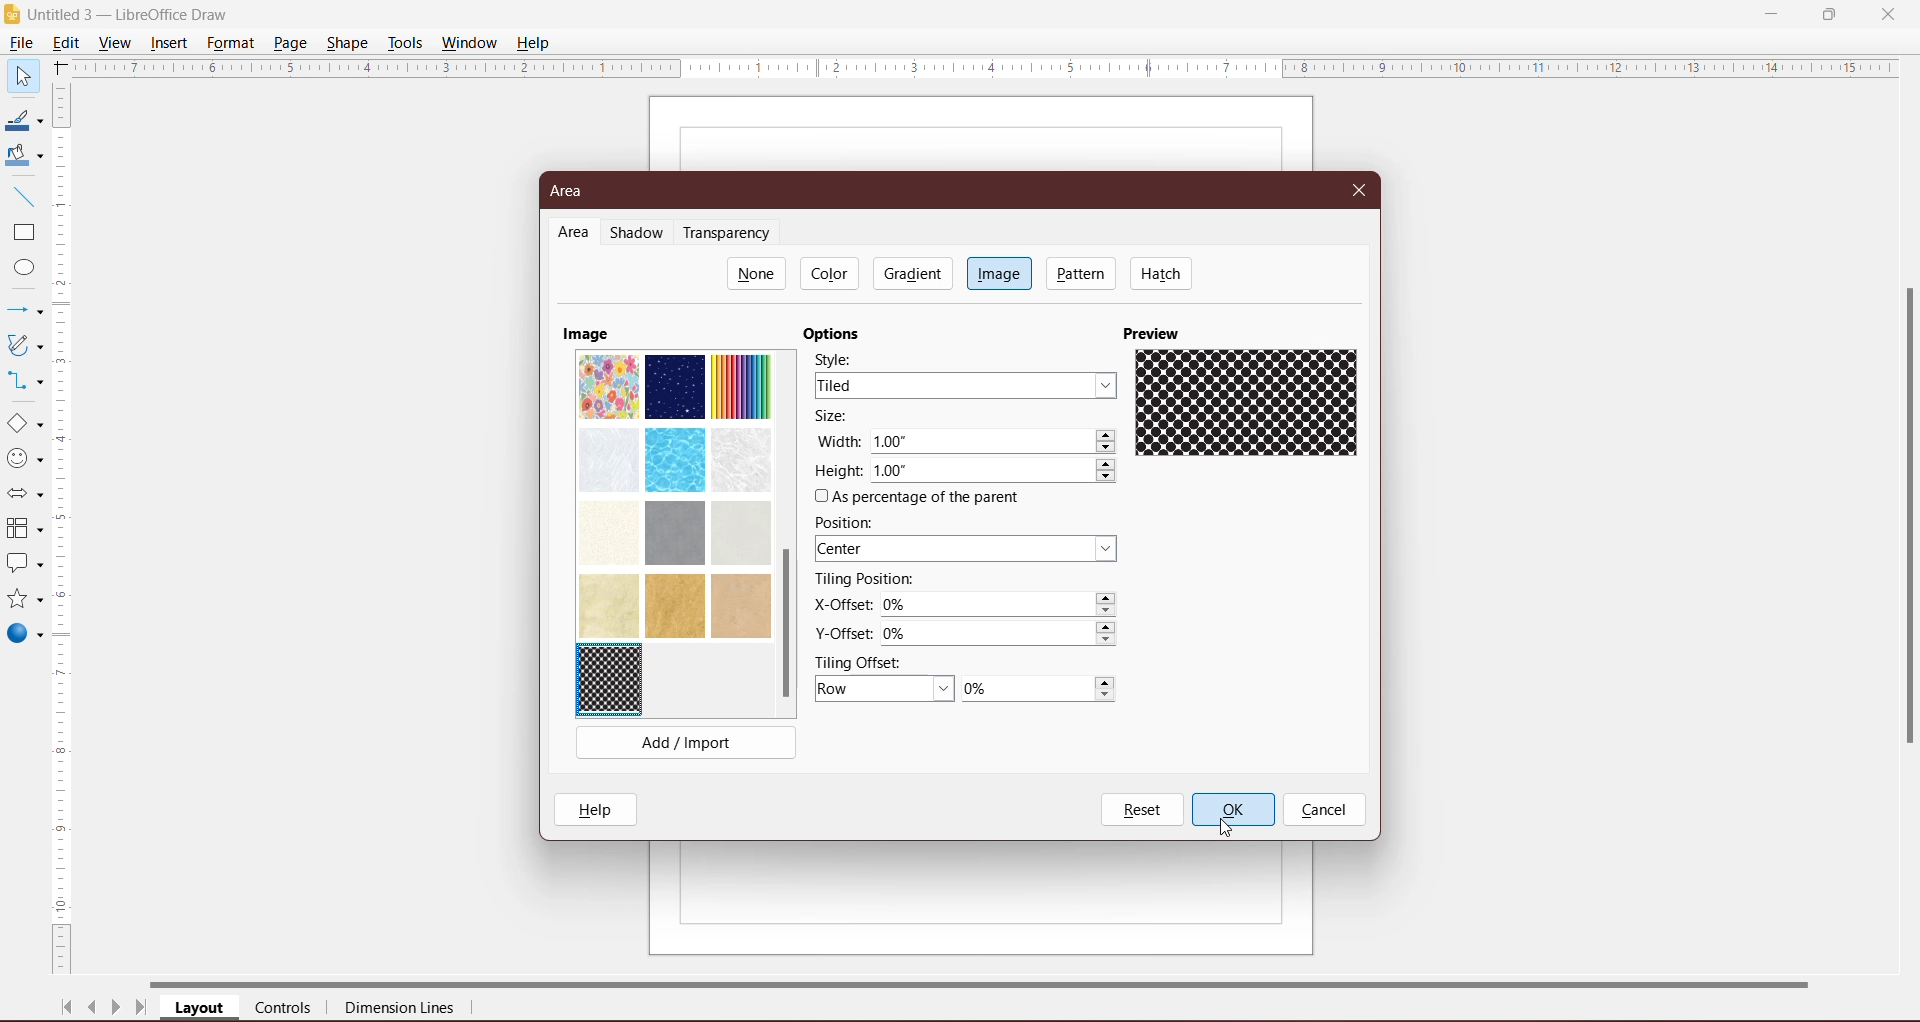  What do you see at coordinates (731, 233) in the screenshot?
I see `Transparency` at bounding box center [731, 233].